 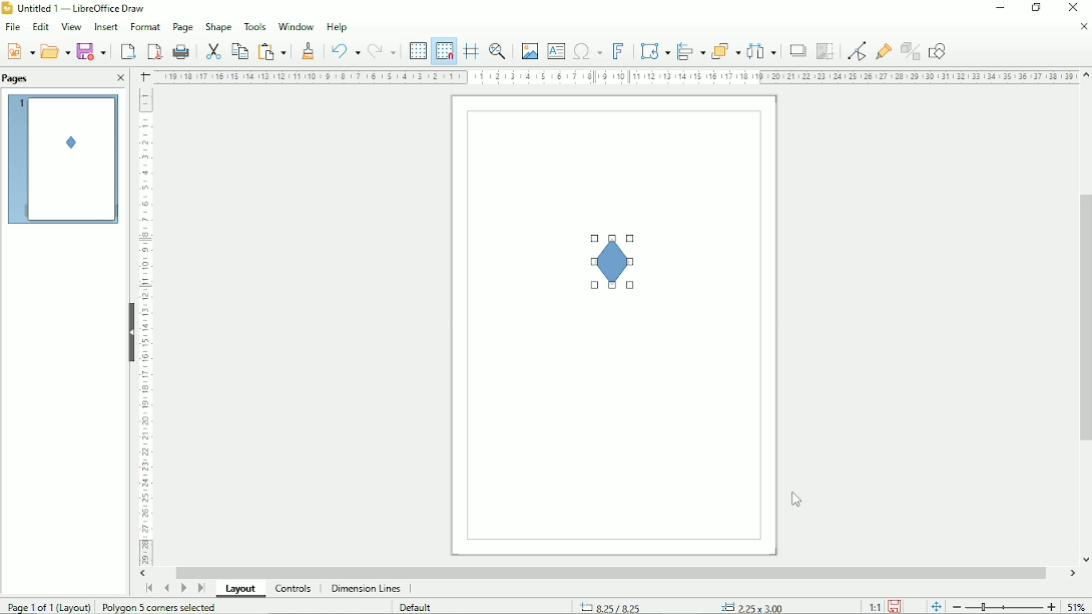 I want to click on Default, so click(x=419, y=606).